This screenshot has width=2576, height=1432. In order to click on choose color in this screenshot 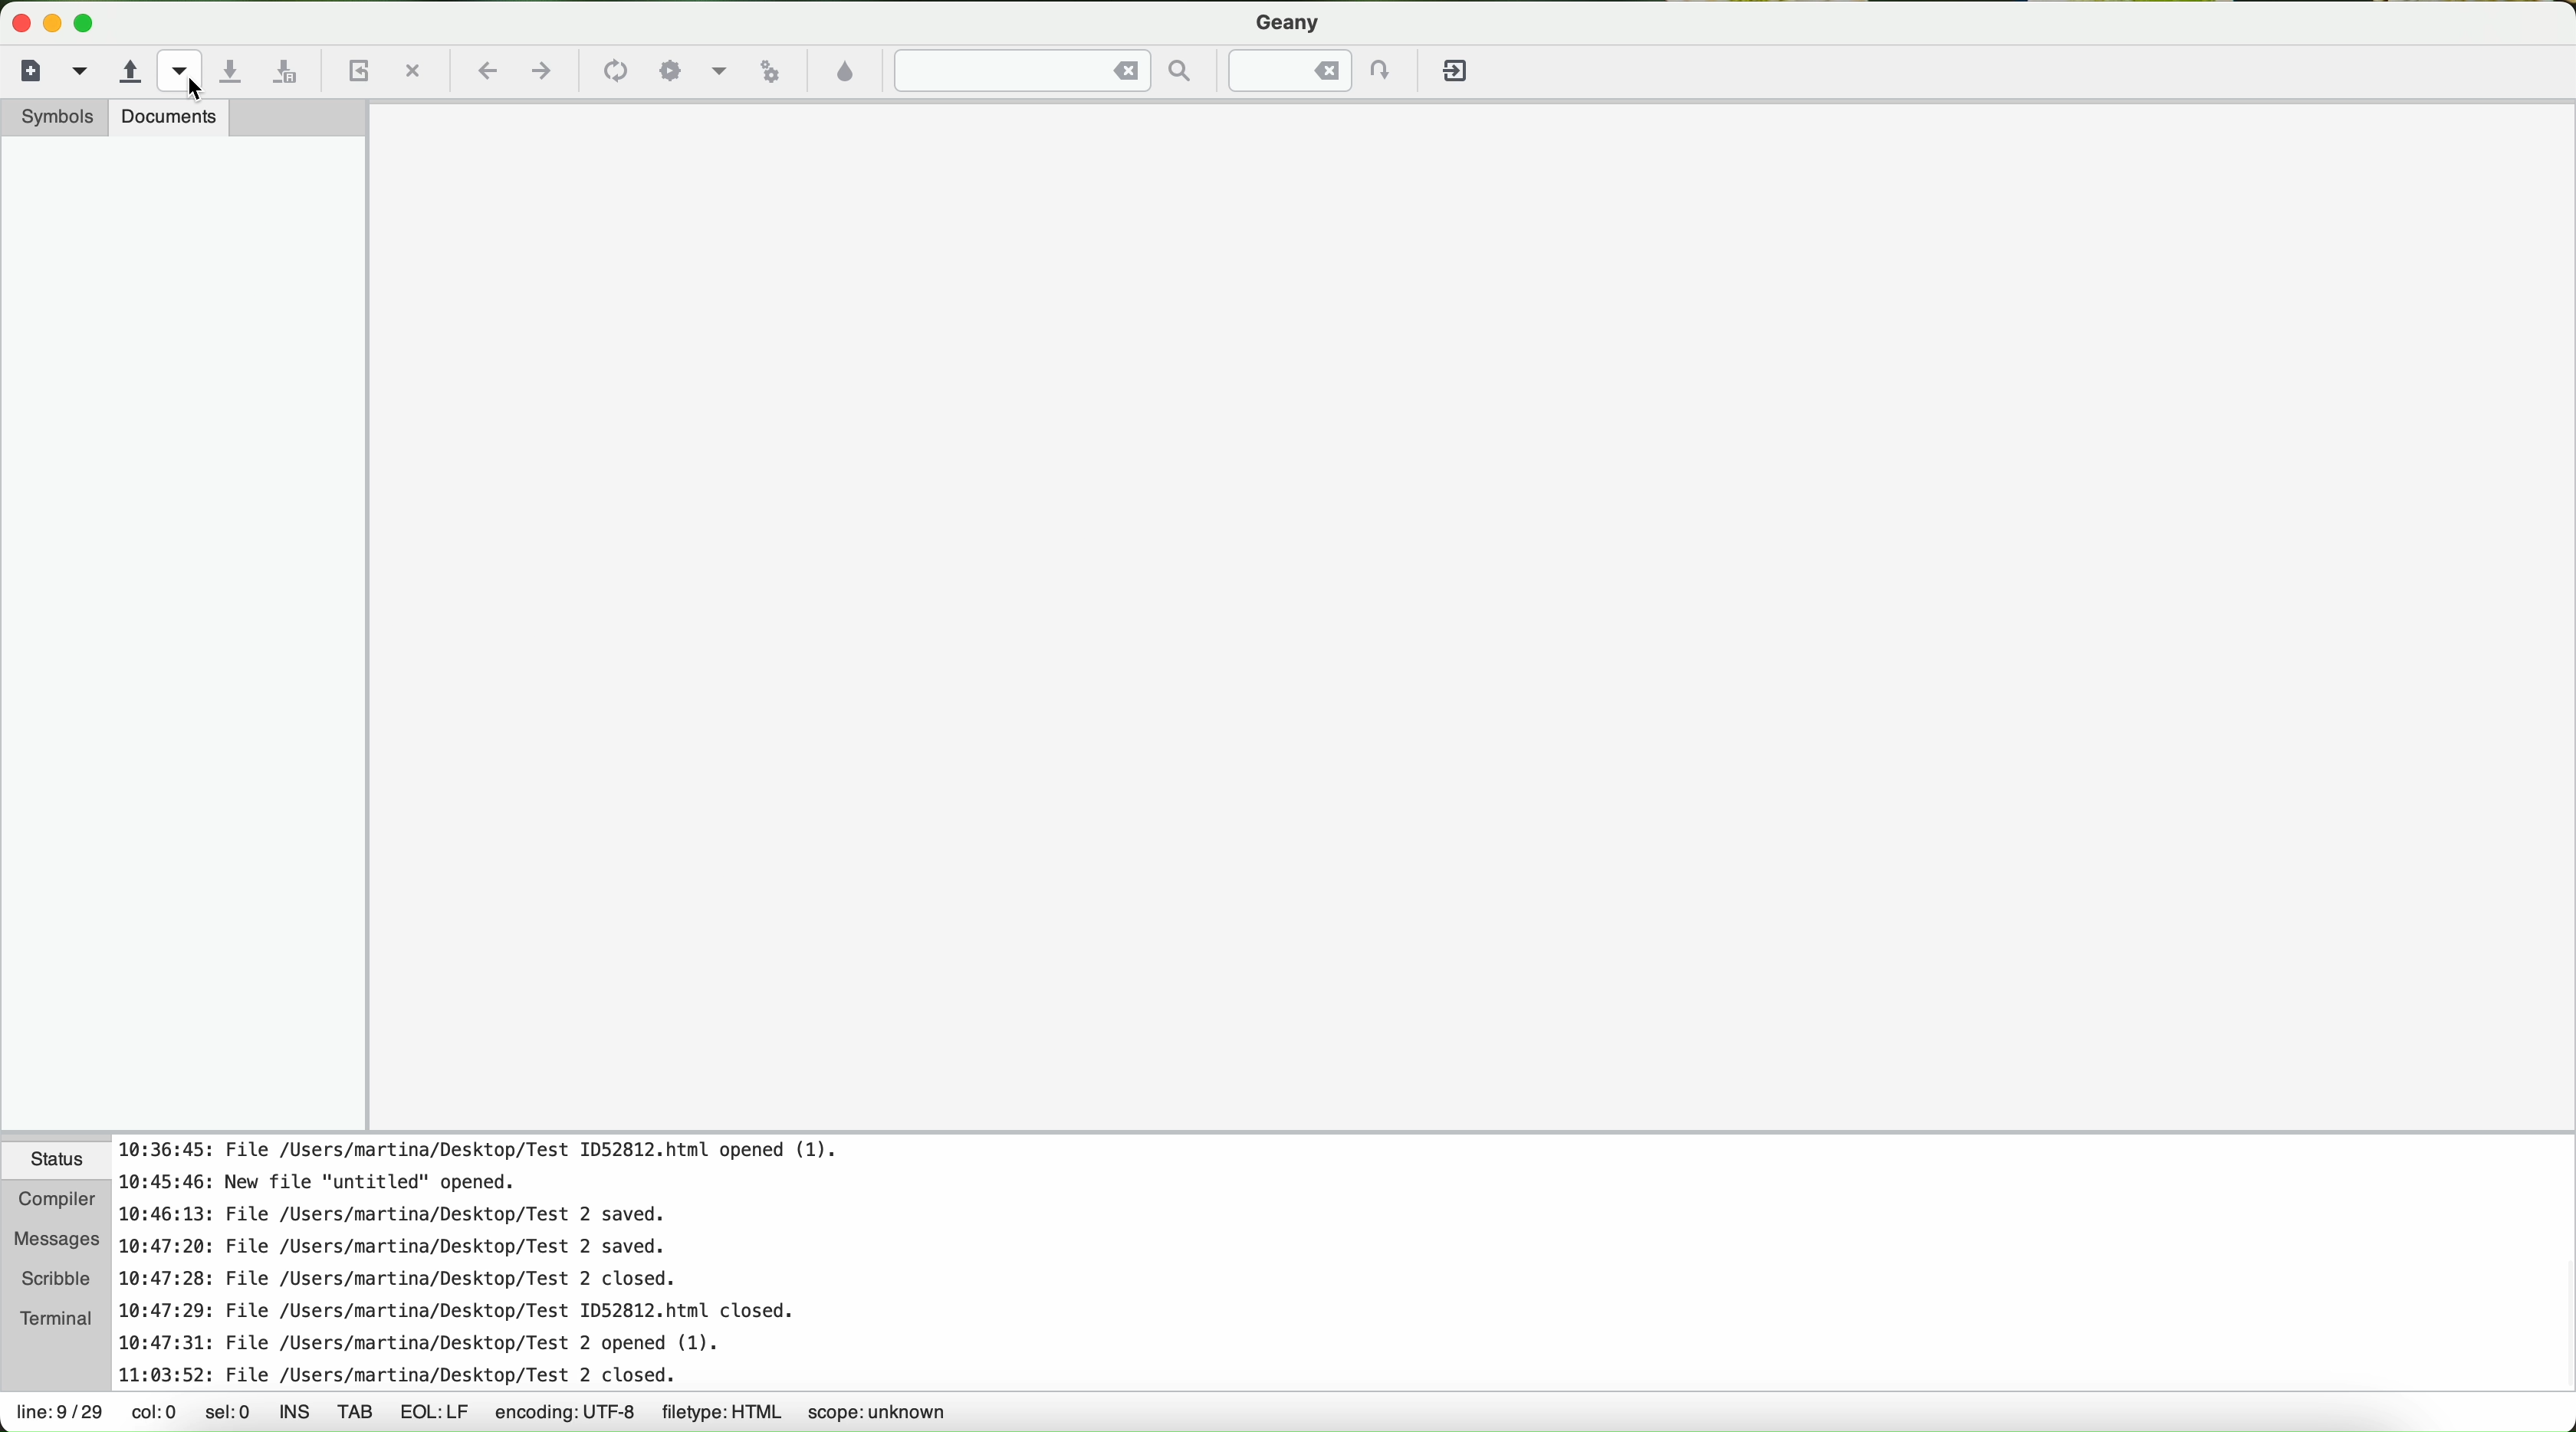, I will do `click(843, 73)`.